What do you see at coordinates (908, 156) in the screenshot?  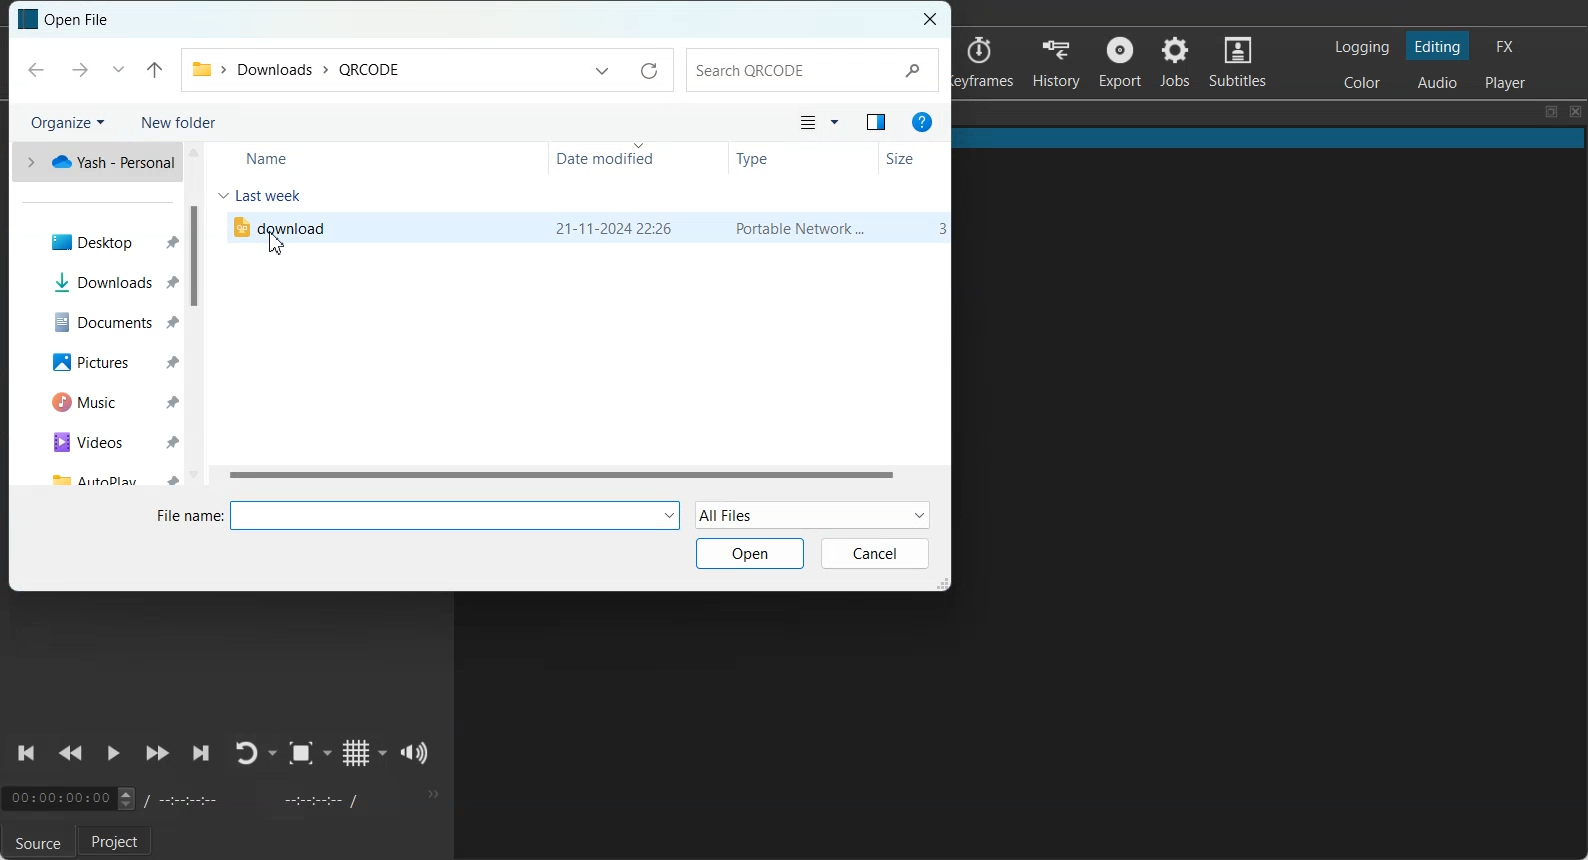 I see `Size` at bounding box center [908, 156].